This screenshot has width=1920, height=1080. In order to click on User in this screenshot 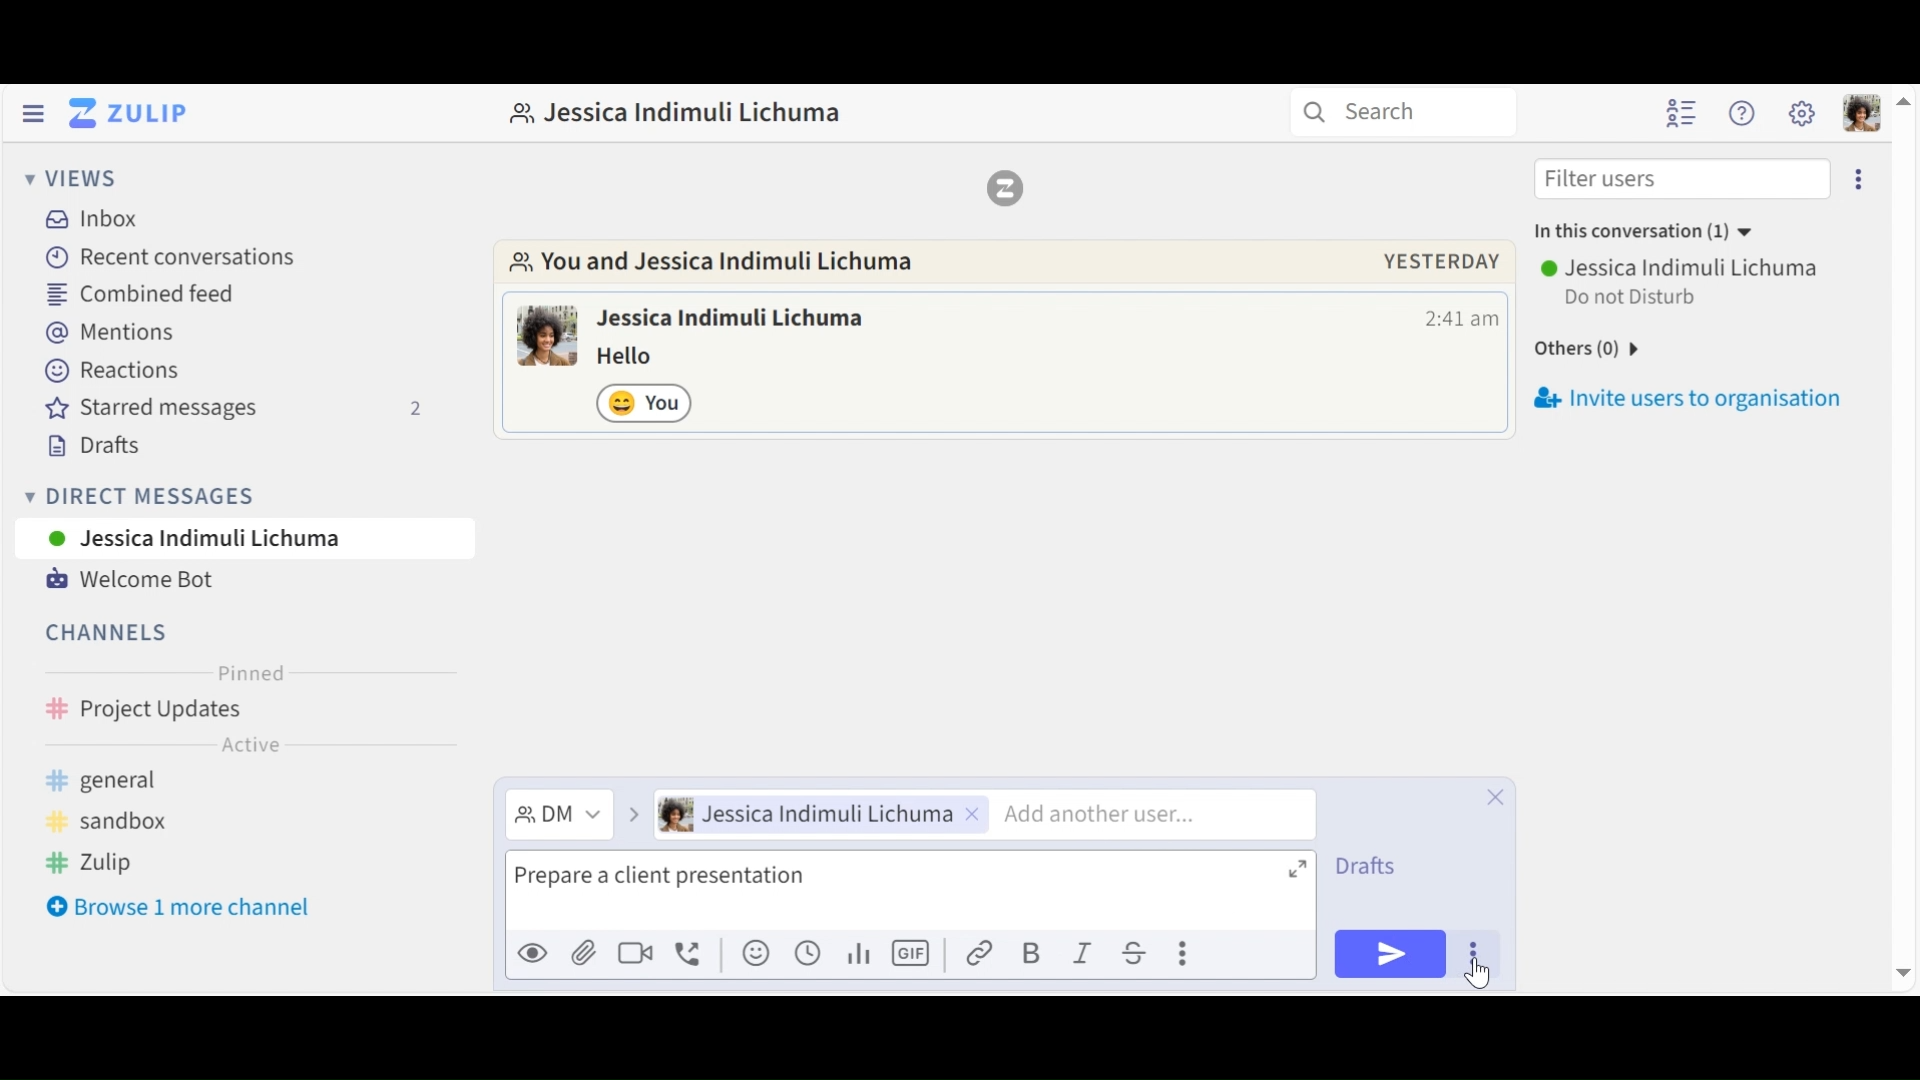, I will do `click(244, 538)`.